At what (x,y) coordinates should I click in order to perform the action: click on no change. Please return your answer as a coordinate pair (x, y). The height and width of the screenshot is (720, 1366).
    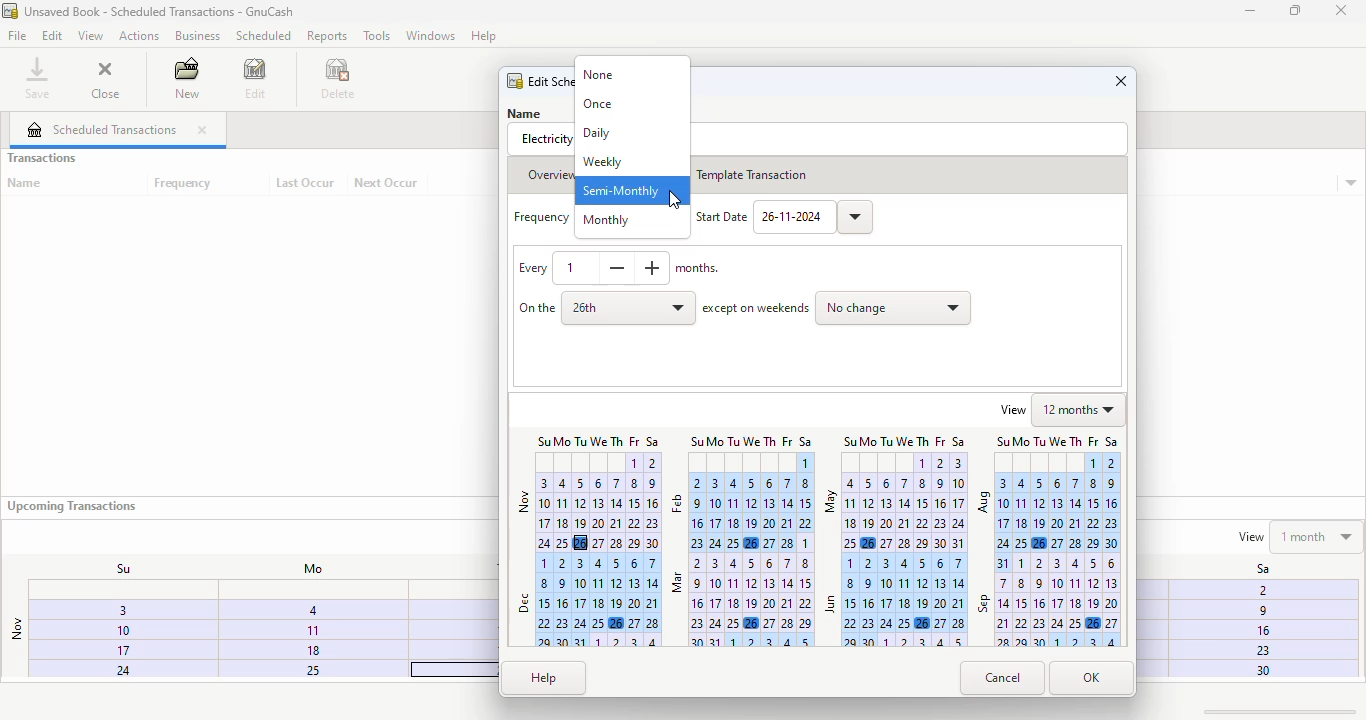
    Looking at the image, I should click on (894, 309).